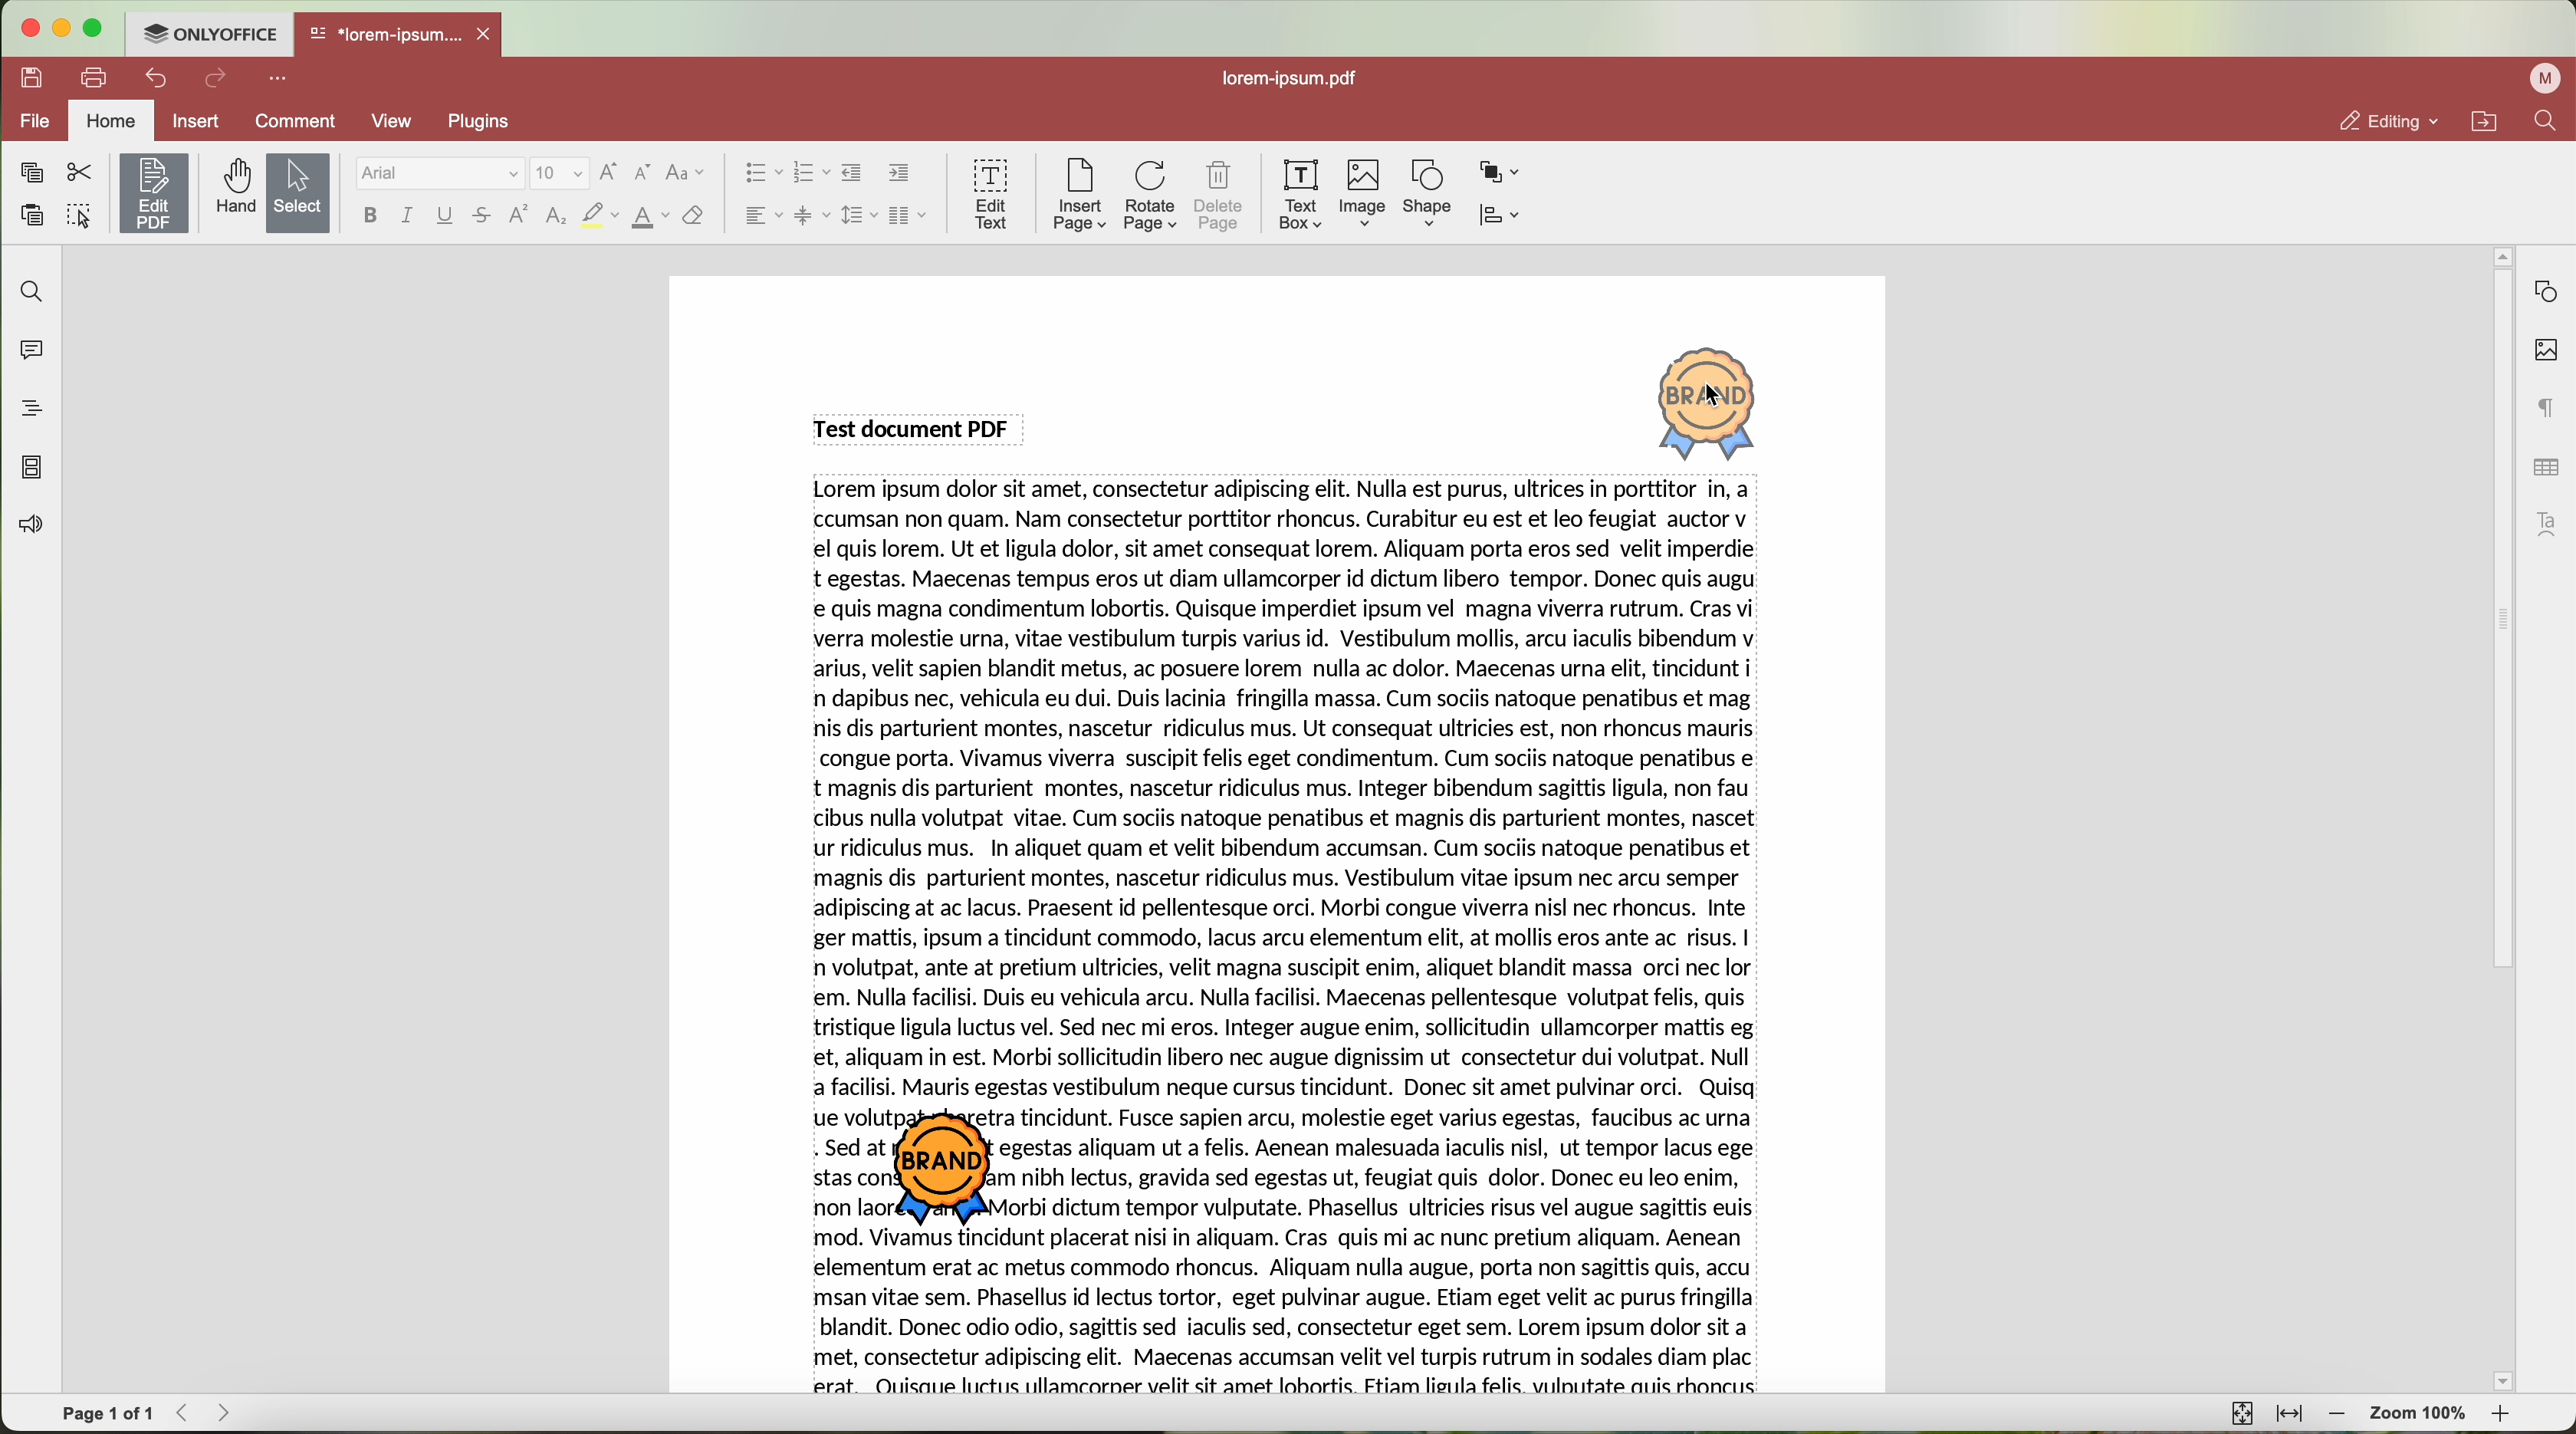  What do you see at coordinates (2549, 78) in the screenshot?
I see `profile` at bounding box center [2549, 78].